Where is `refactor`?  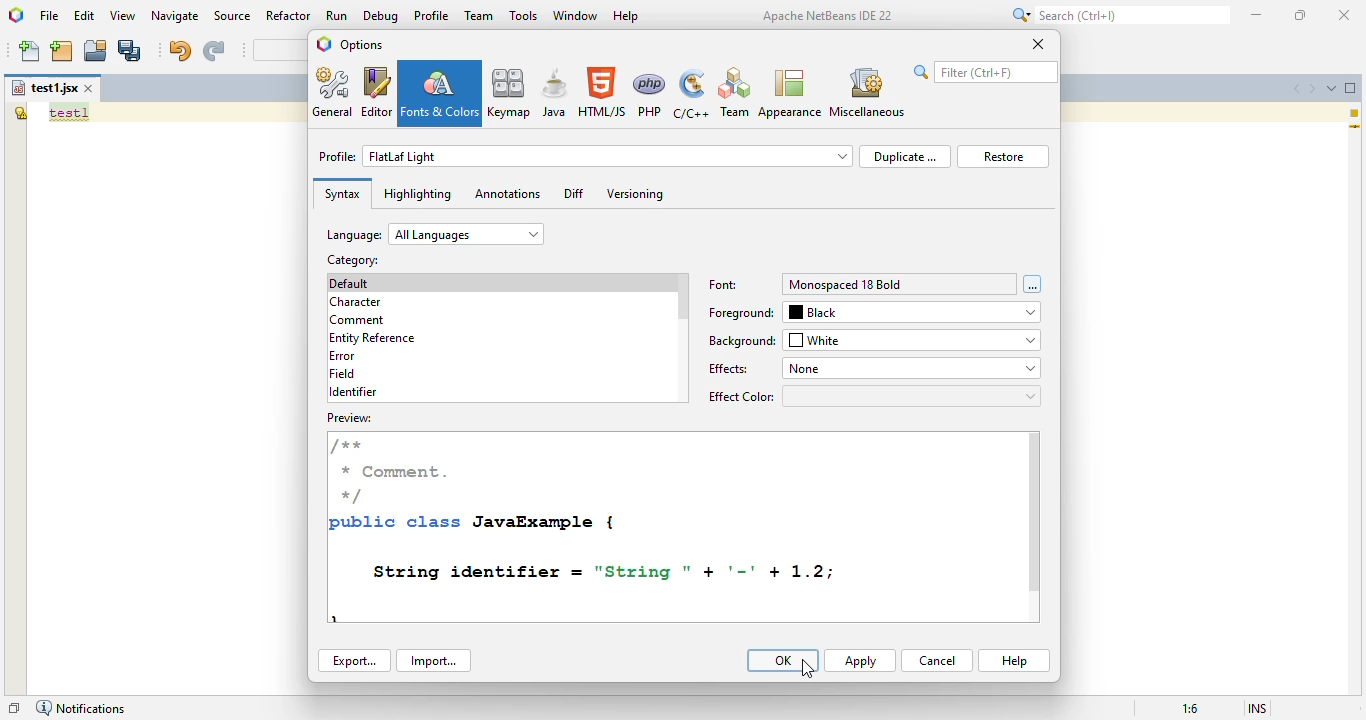
refactor is located at coordinates (289, 16).